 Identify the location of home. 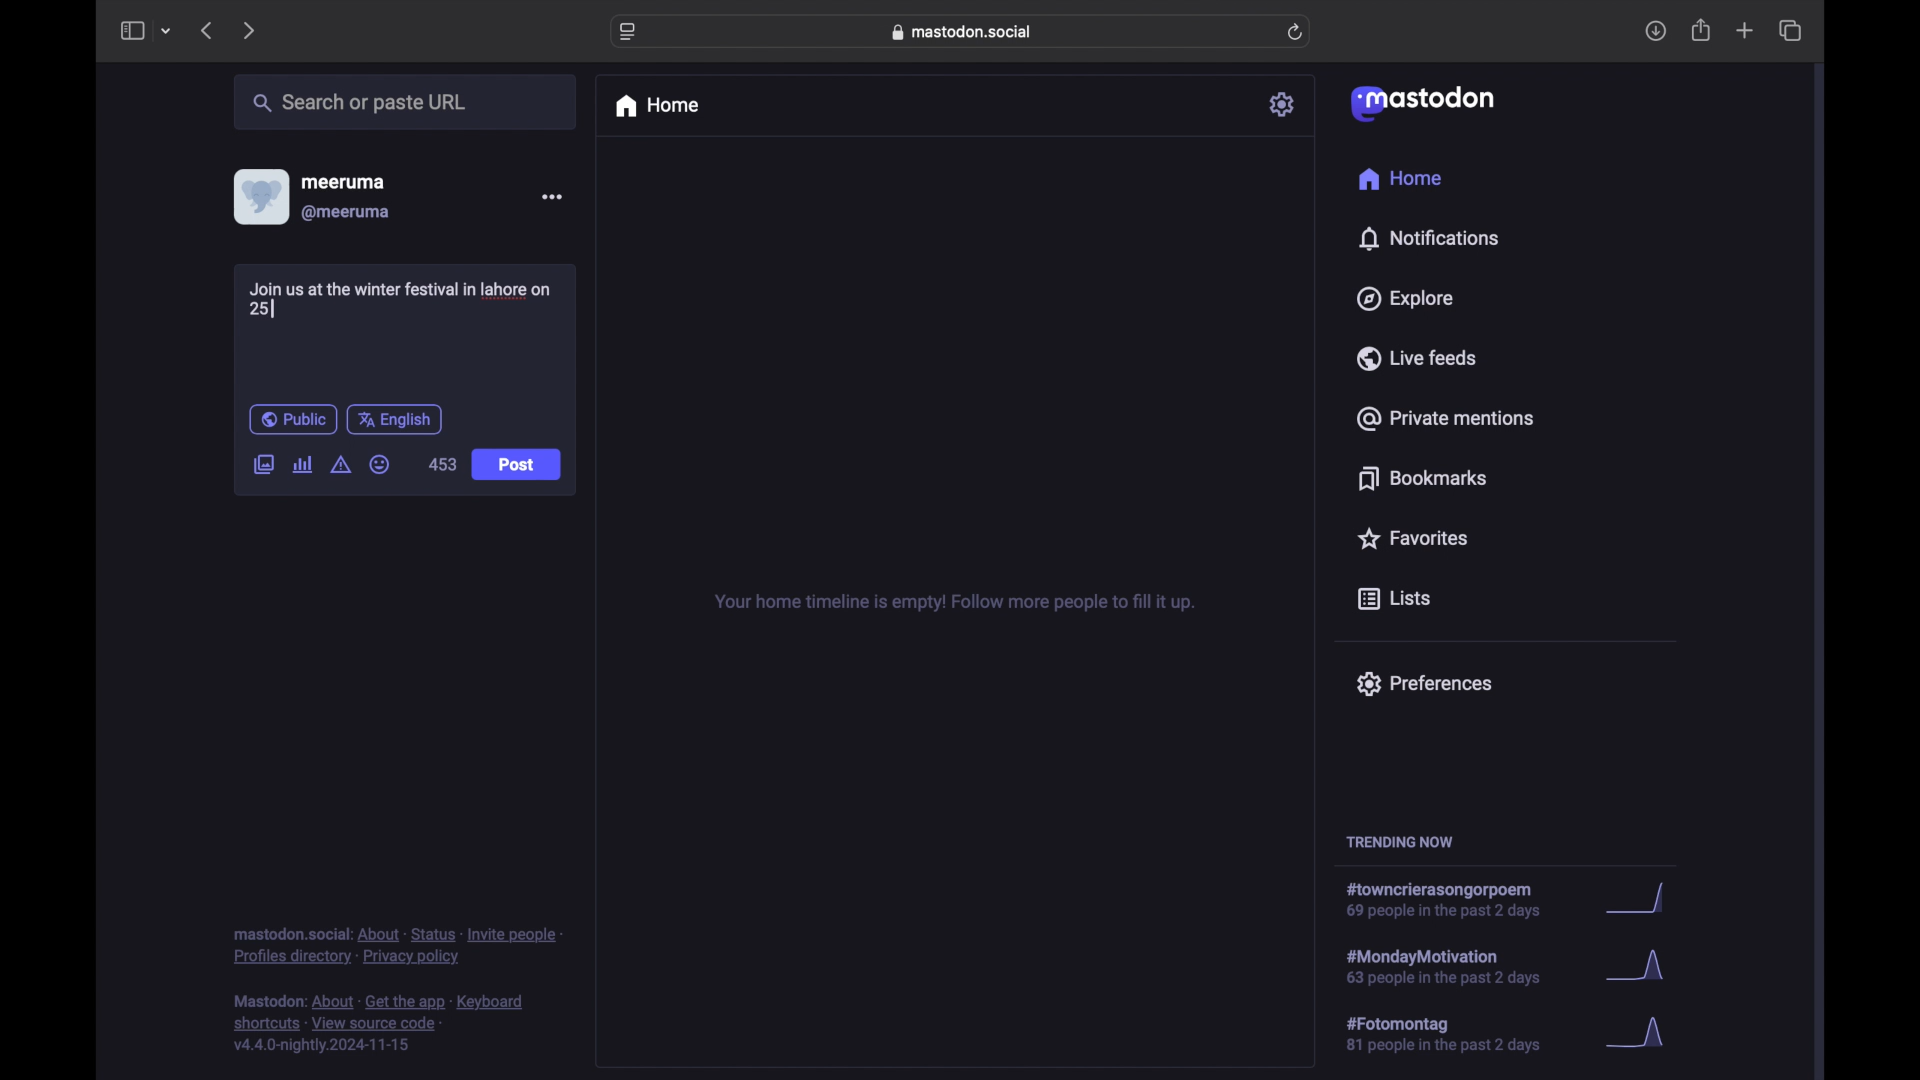
(1399, 179).